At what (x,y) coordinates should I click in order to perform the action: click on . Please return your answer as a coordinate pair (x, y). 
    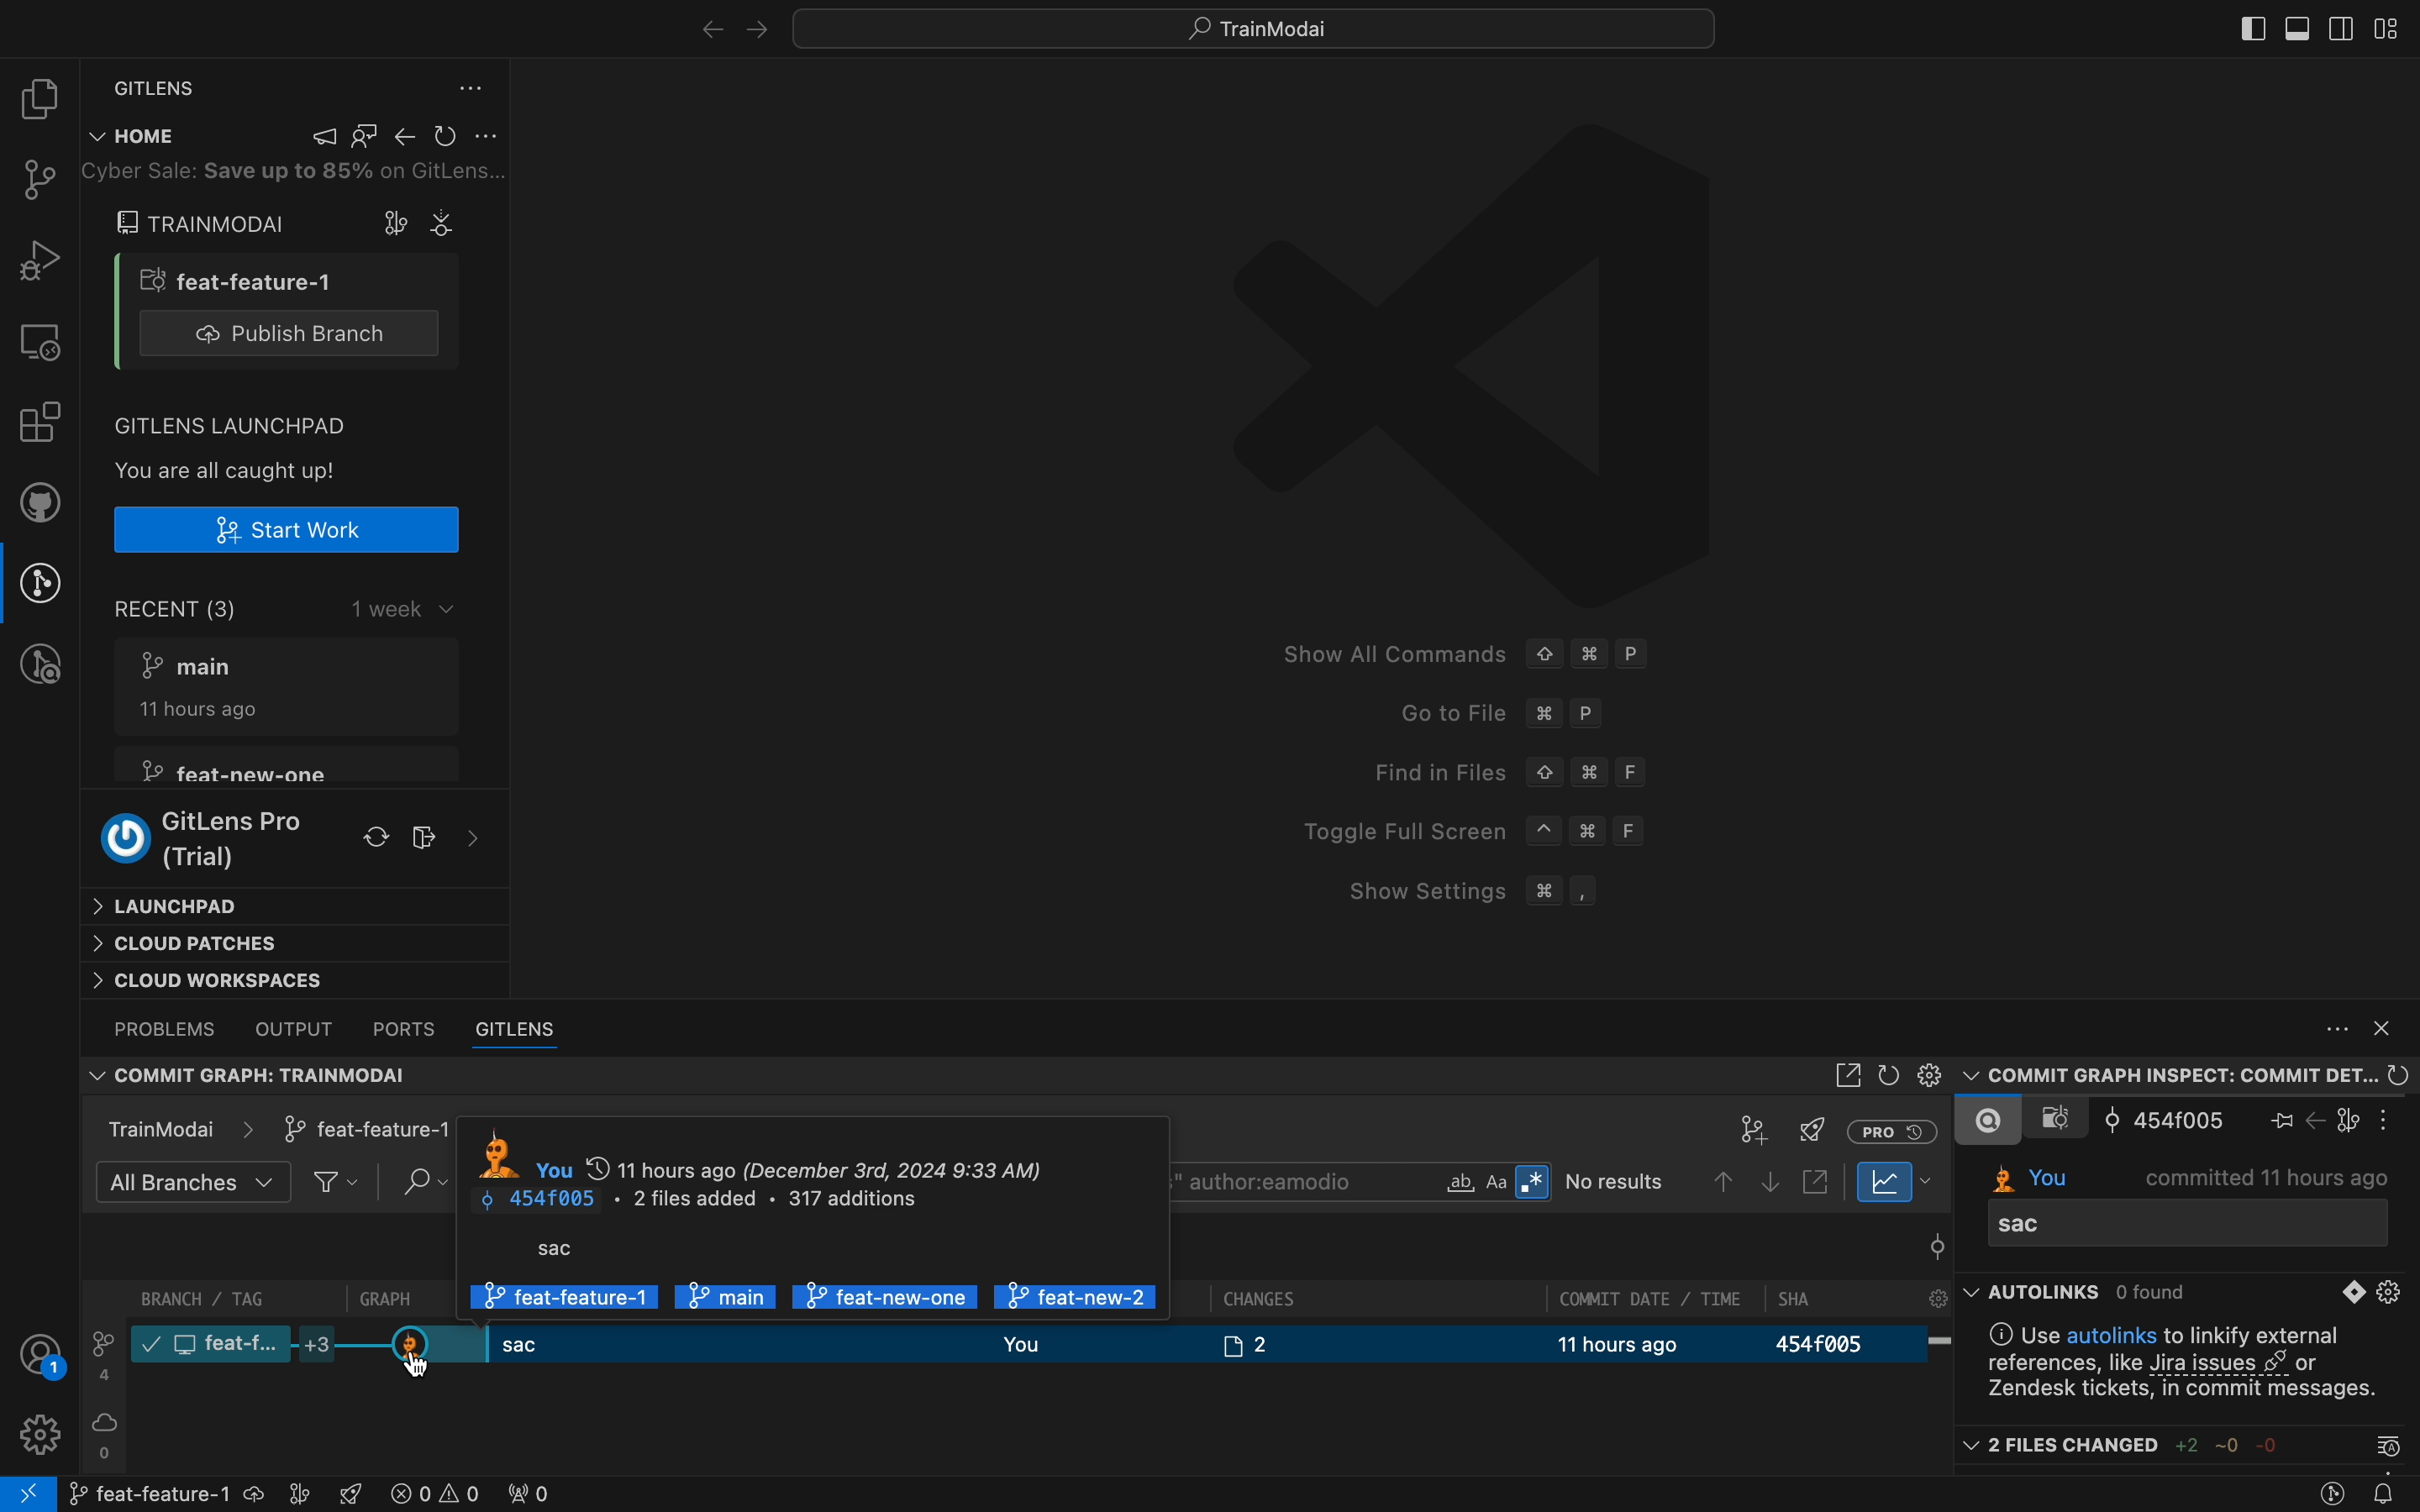
    Looking at the image, I should click on (1607, 1182).